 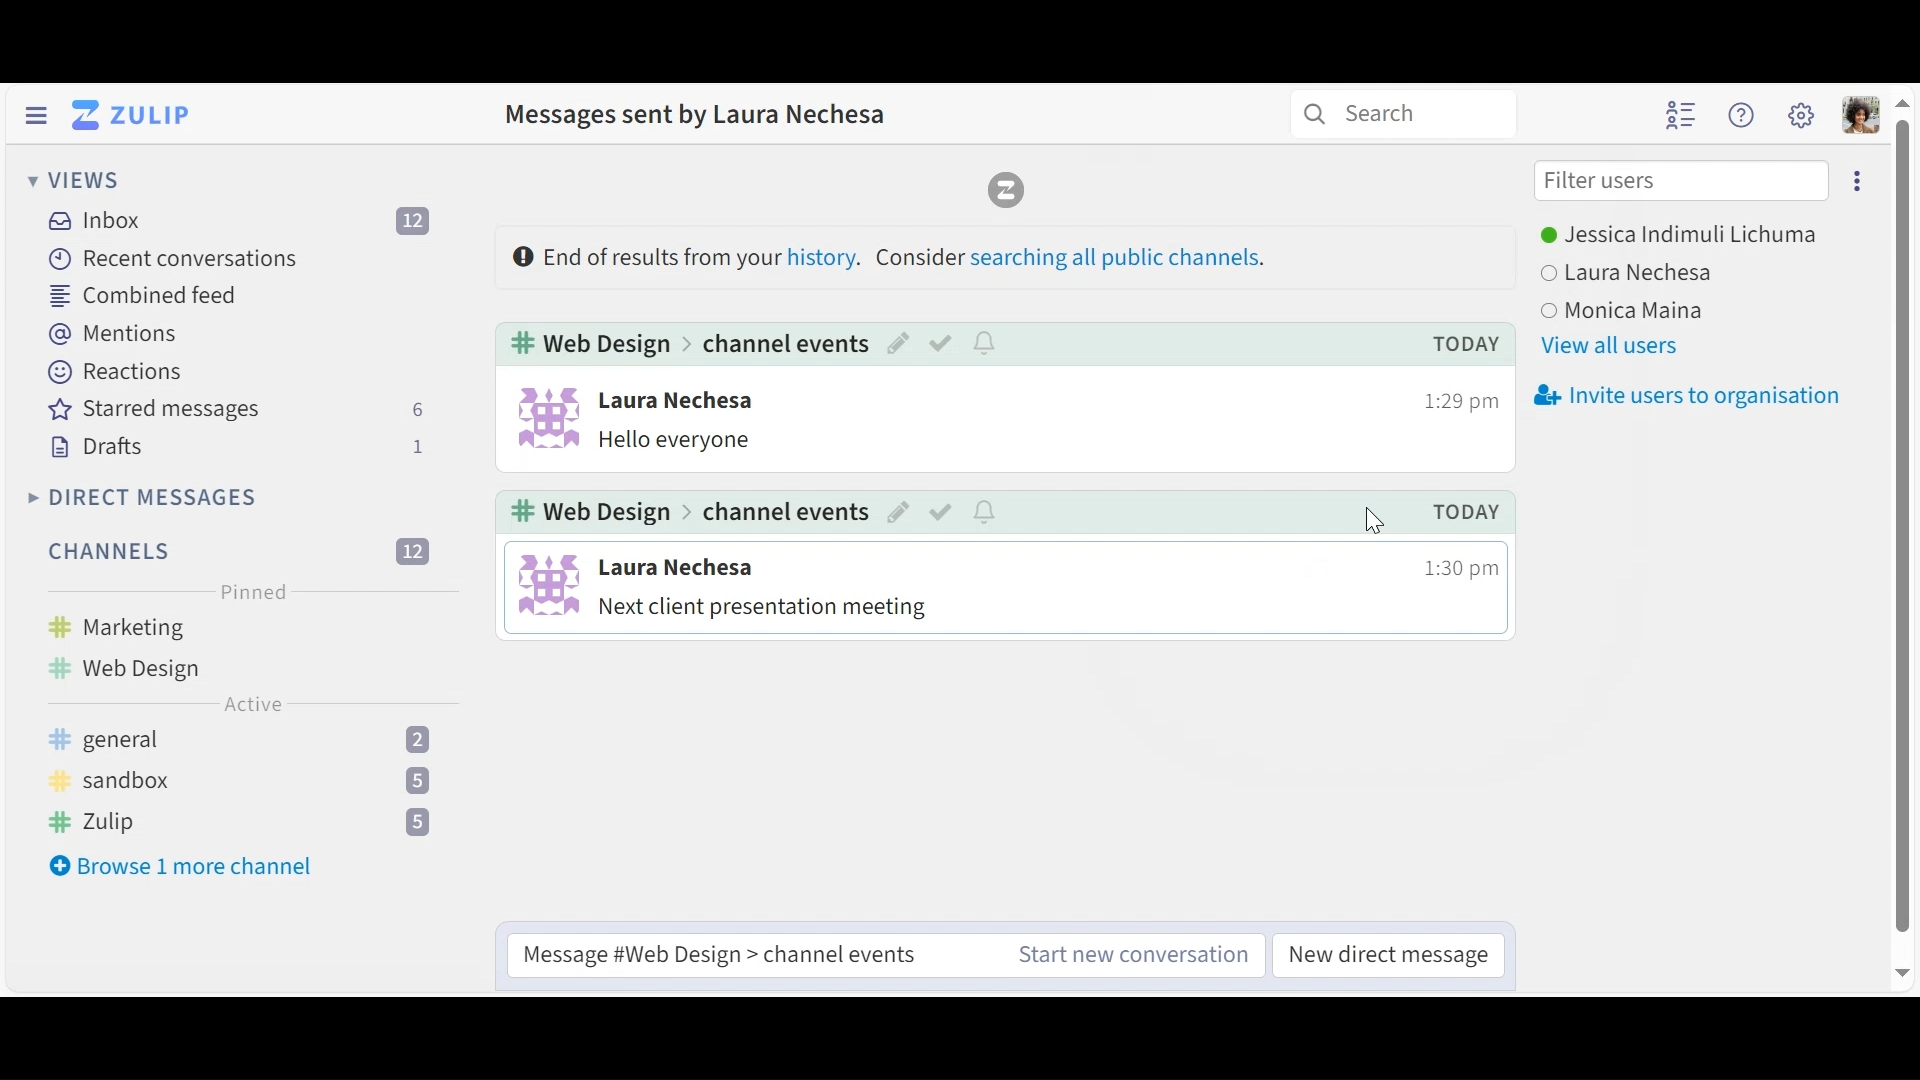 What do you see at coordinates (990, 346) in the screenshot?
I see `notify` at bounding box center [990, 346].